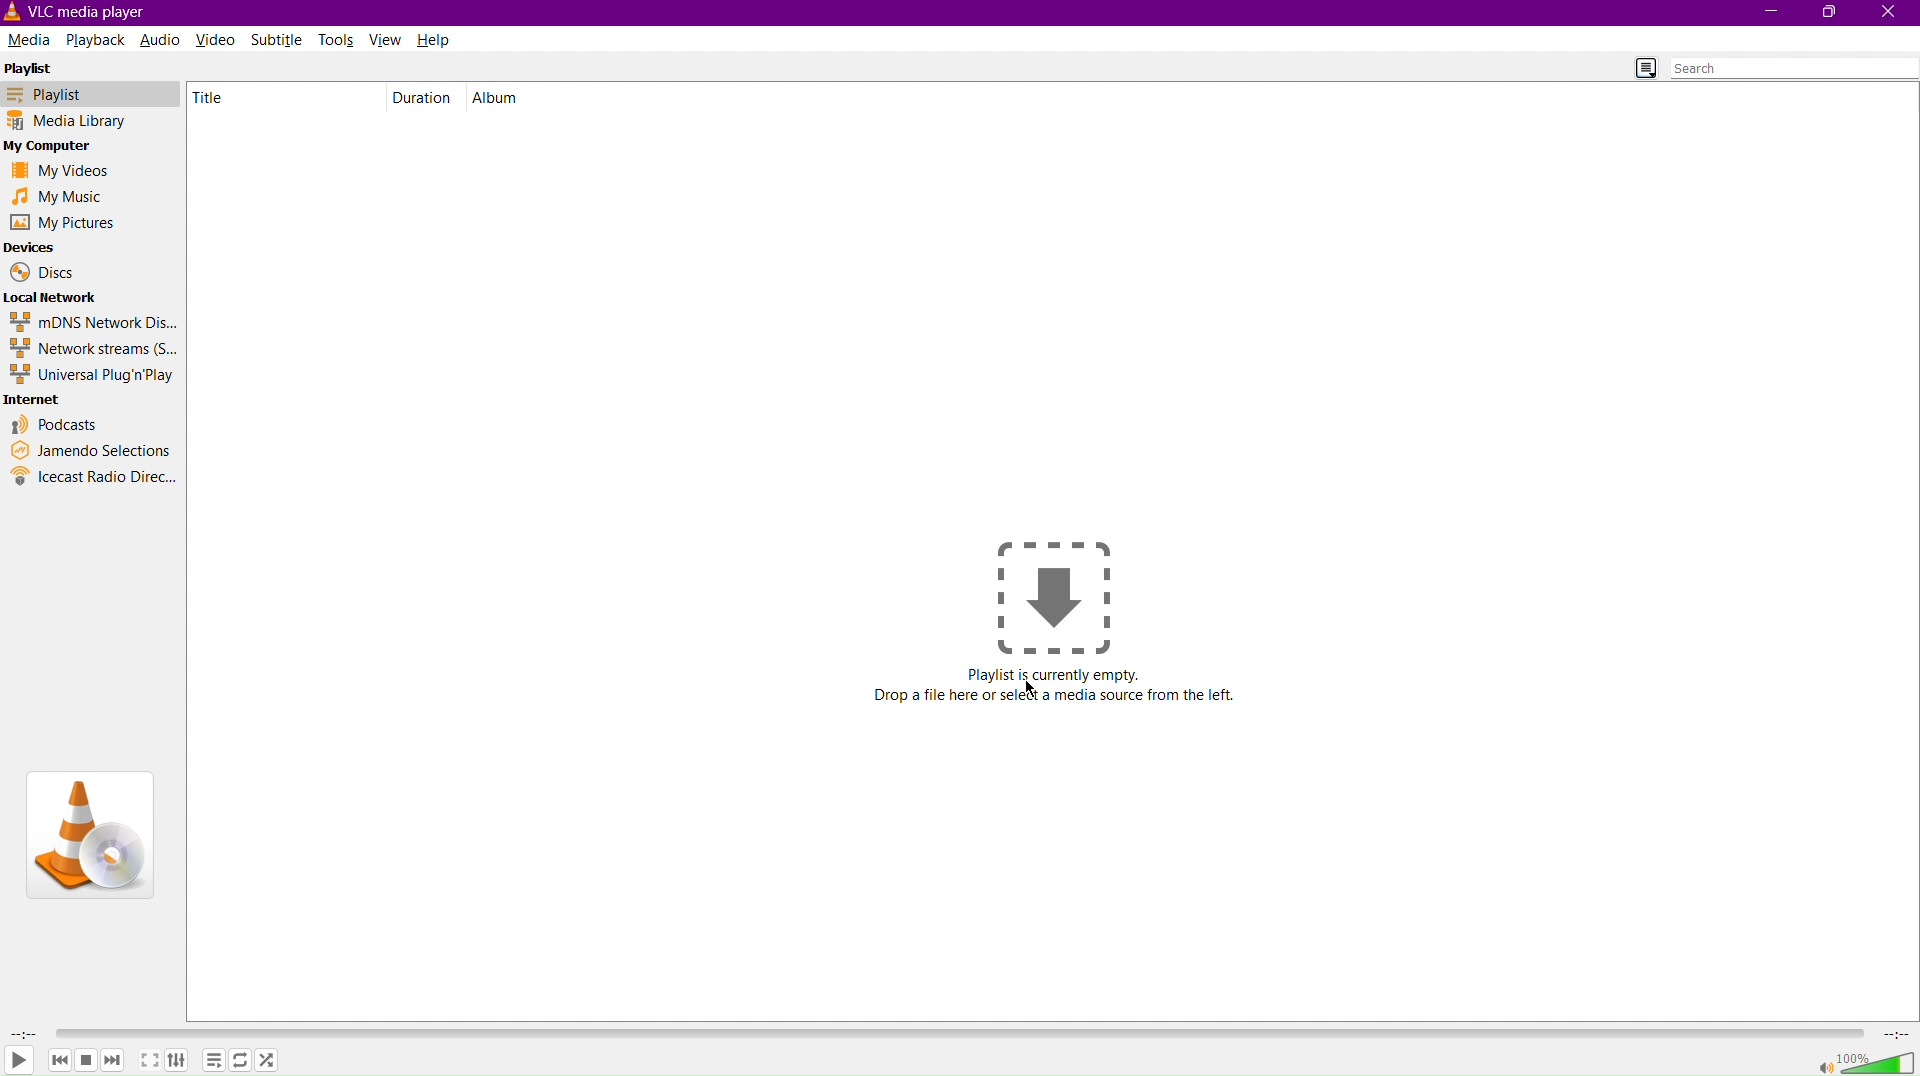 The height and width of the screenshot is (1076, 1920). I want to click on Album, so click(502, 98).